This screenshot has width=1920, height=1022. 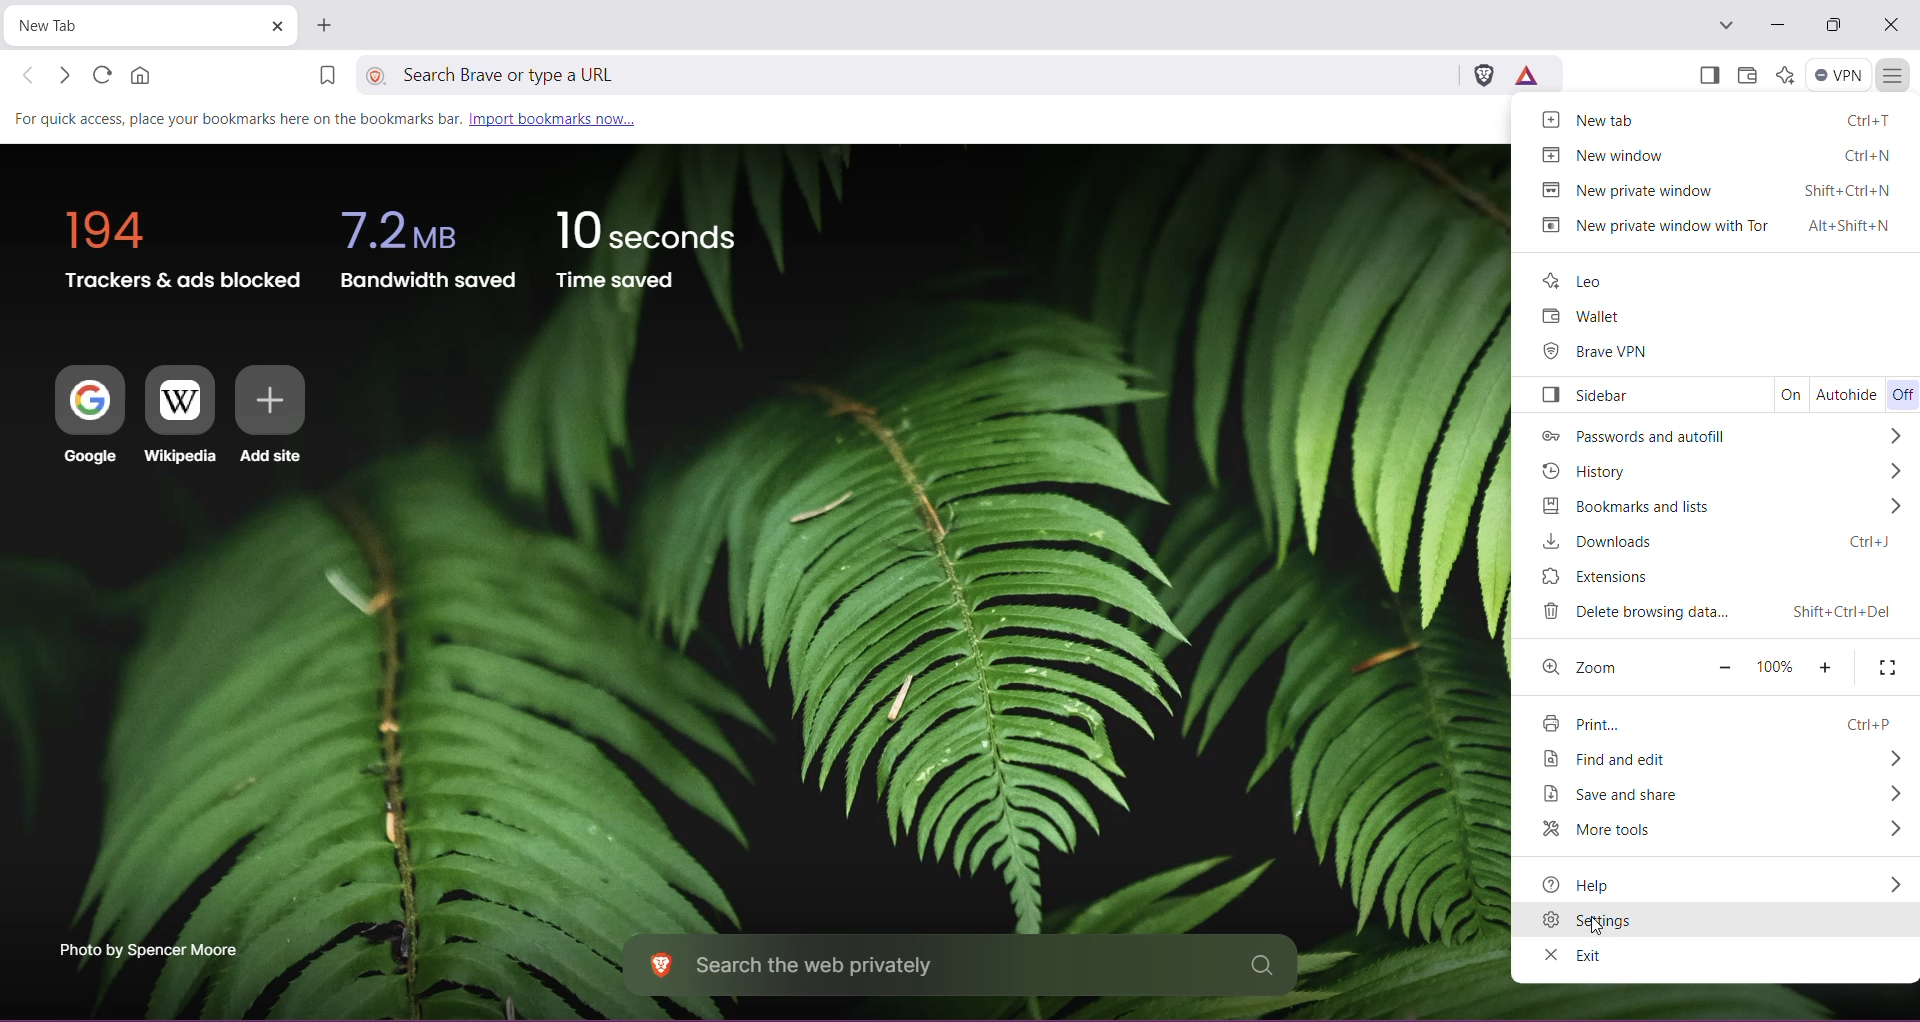 What do you see at coordinates (959, 967) in the screenshot?
I see `Search the web privately` at bounding box center [959, 967].